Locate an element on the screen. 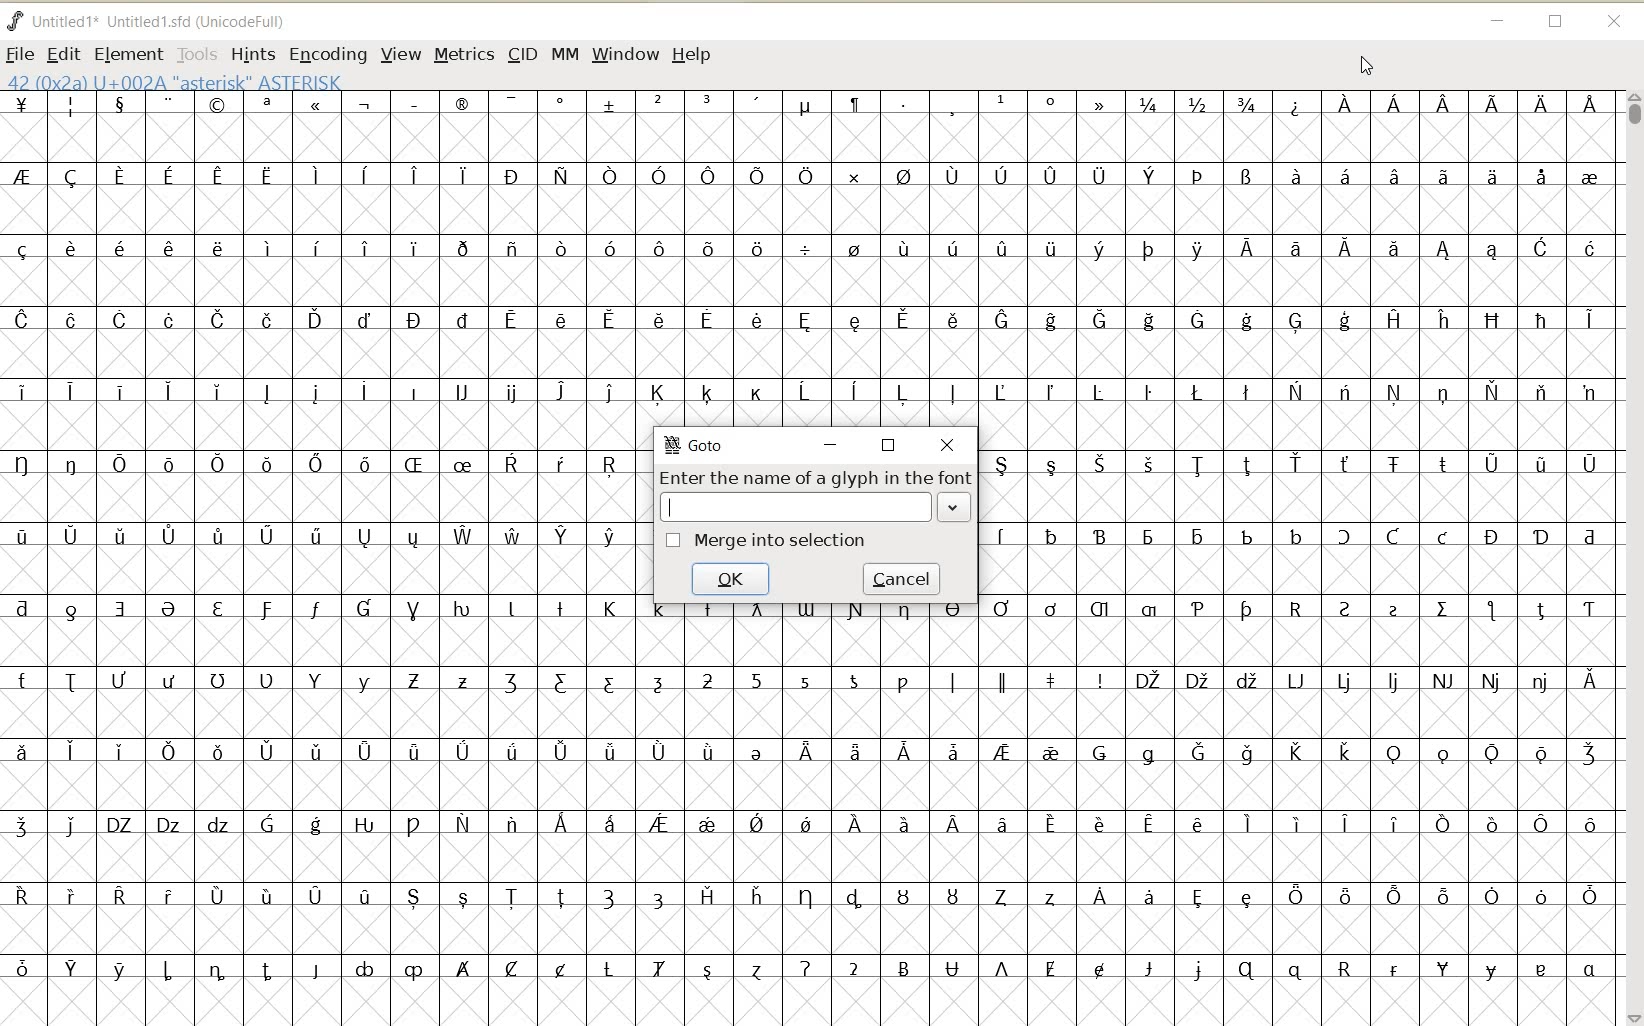 The width and height of the screenshot is (1644, 1026). restore is located at coordinates (889, 446).